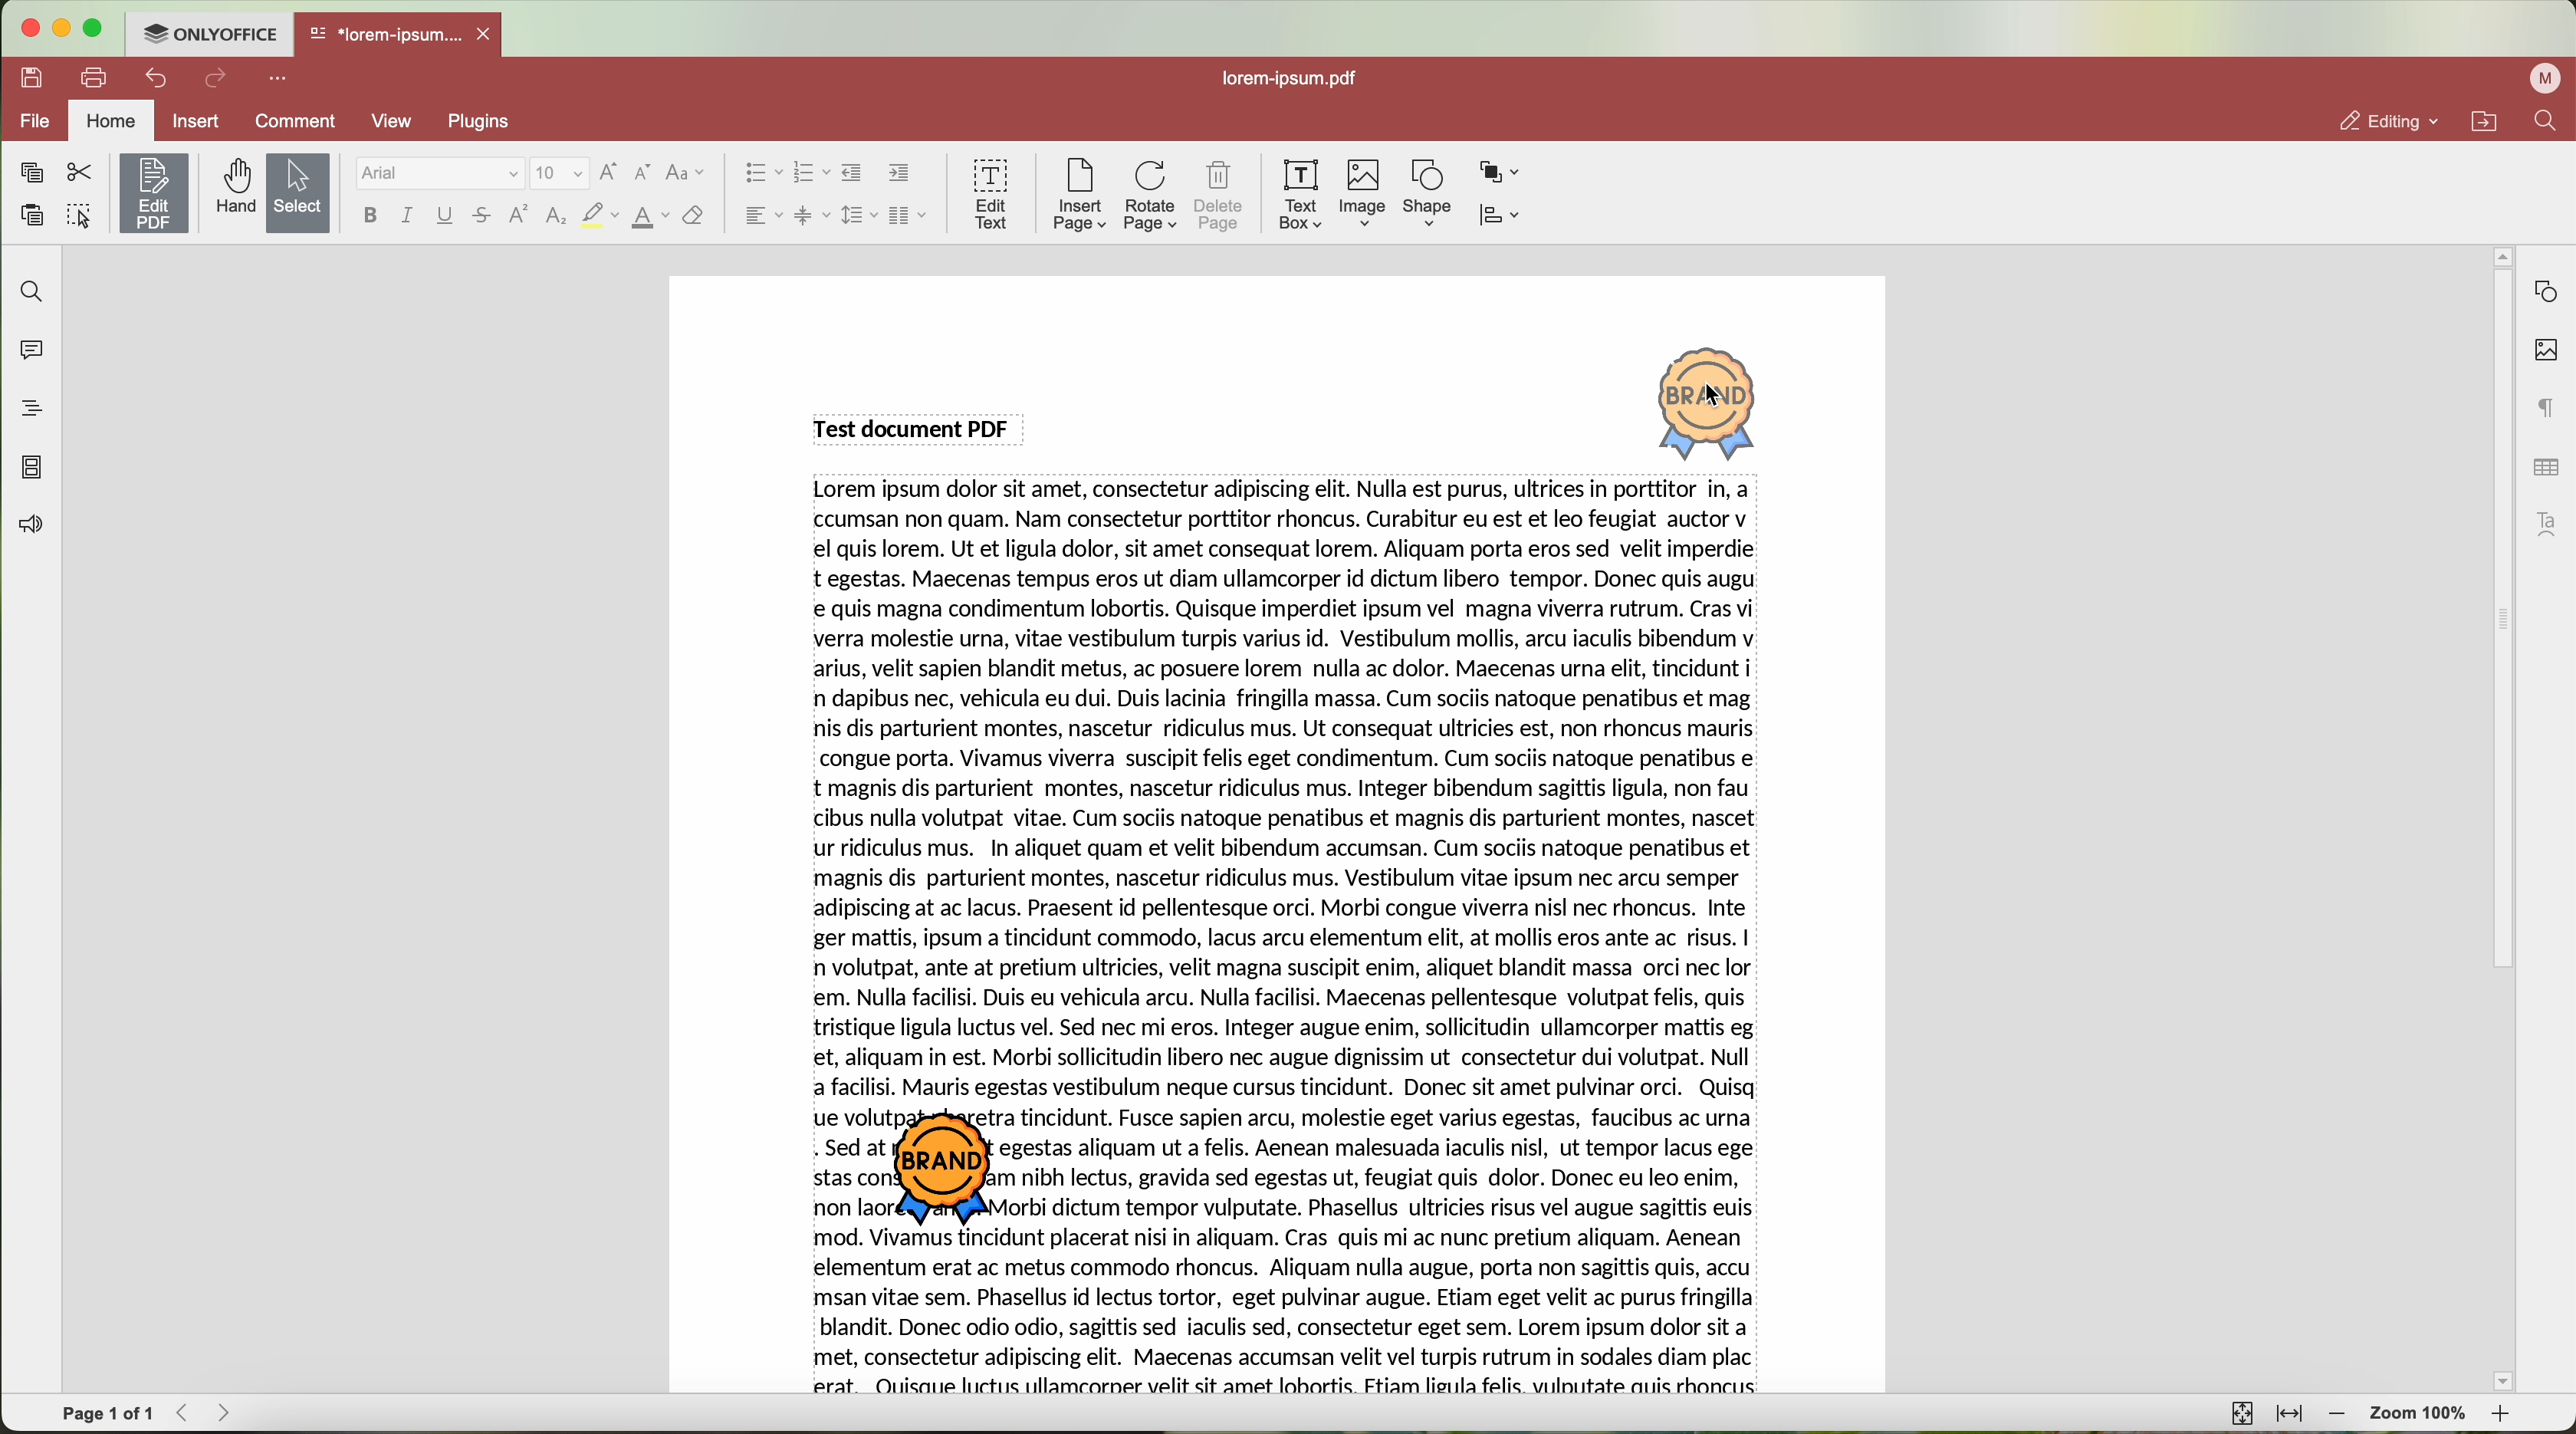  What do you see at coordinates (2338, 1414) in the screenshot?
I see `zoom out` at bounding box center [2338, 1414].